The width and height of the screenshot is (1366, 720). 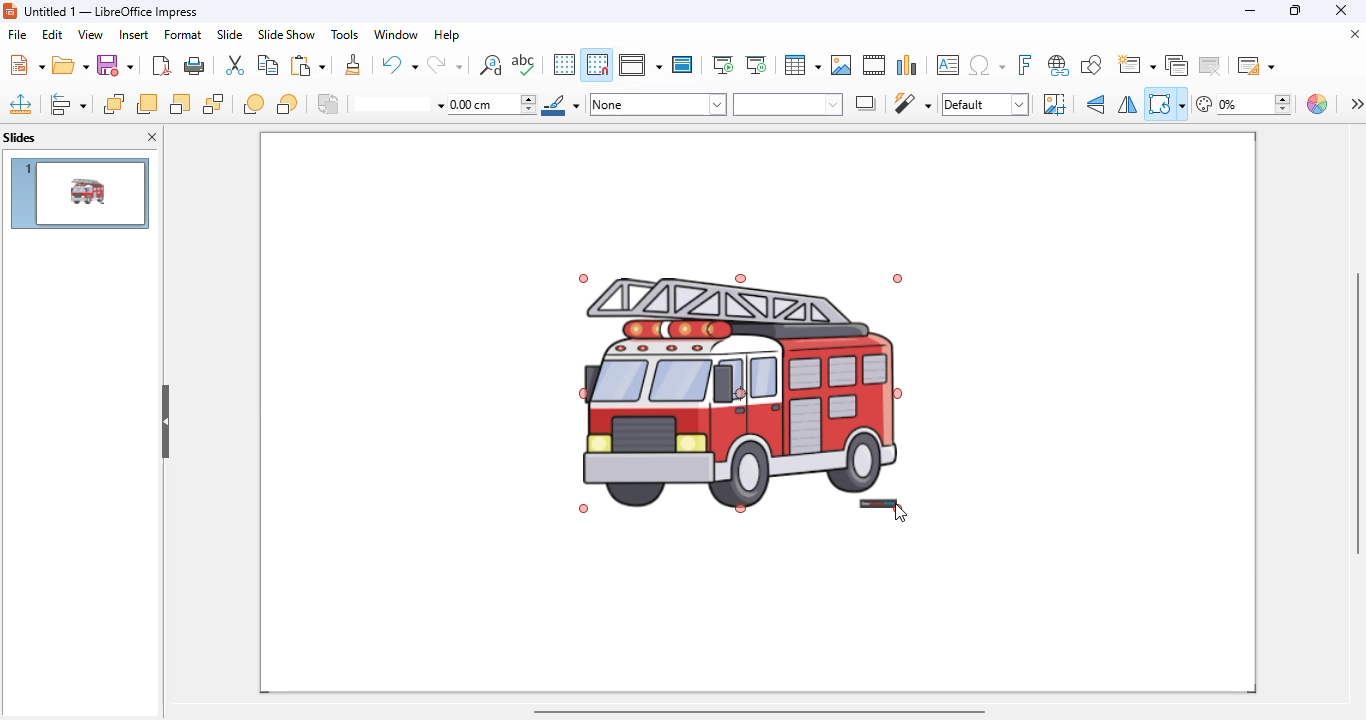 What do you see at coordinates (447, 34) in the screenshot?
I see `help` at bounding box center [447, 34].